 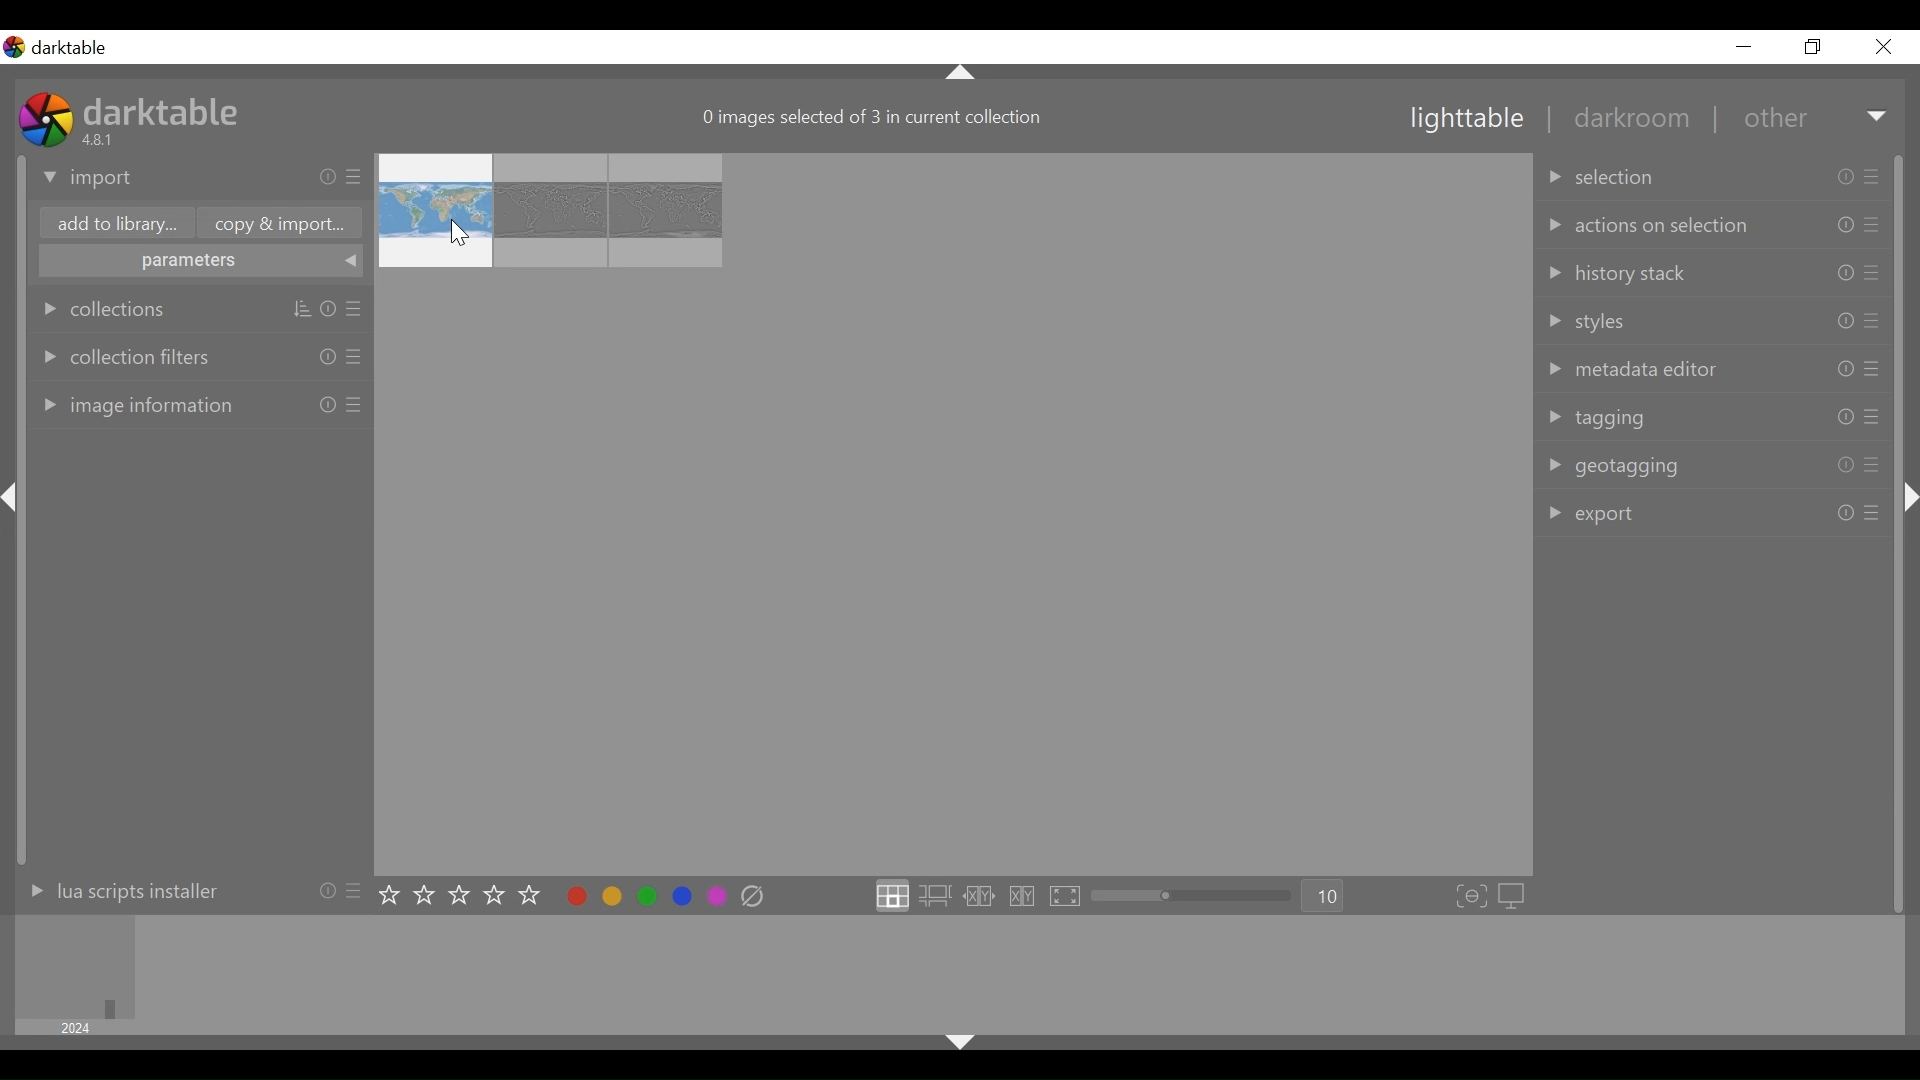 What do you see at coordinates (752, 897) in the screenshot?
I see `clear color labels` at bounding box center [752, 897].